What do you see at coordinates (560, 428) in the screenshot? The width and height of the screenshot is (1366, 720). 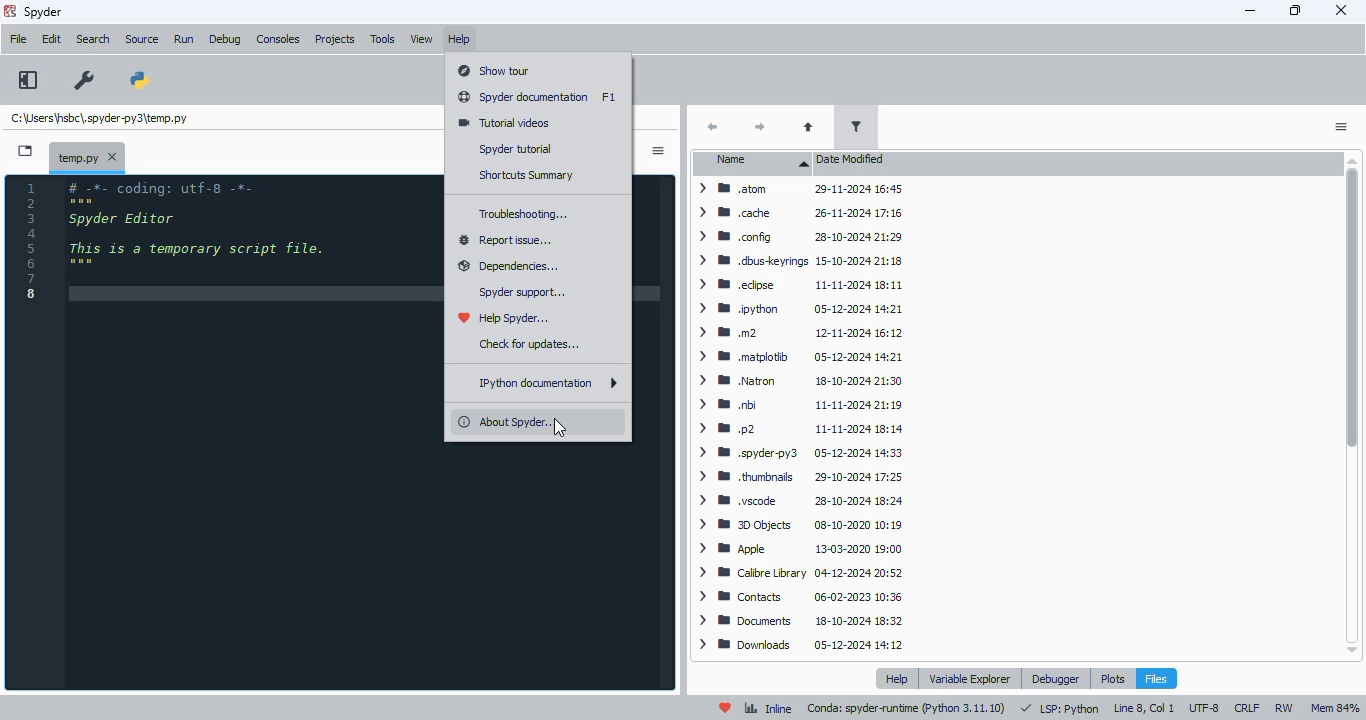 I see `cursor` at bounding box center [560, 428].